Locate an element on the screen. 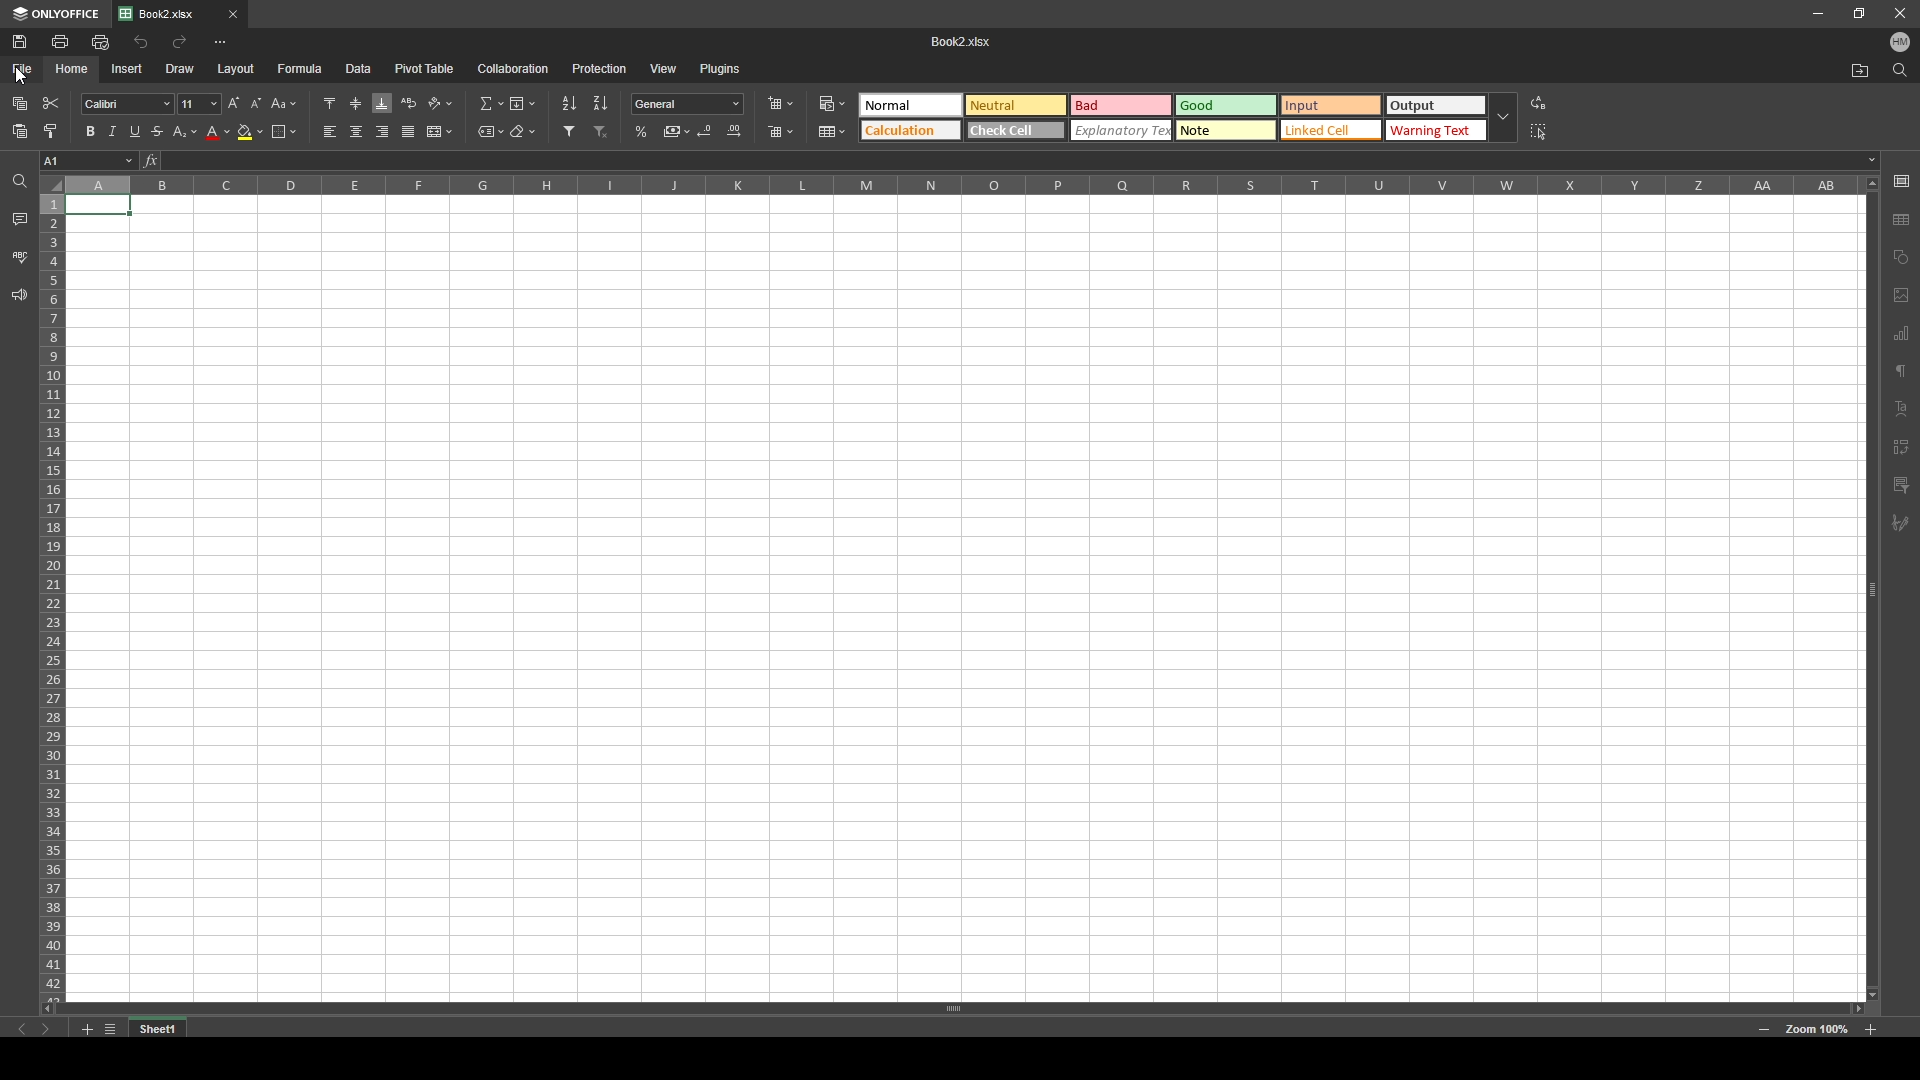 Image resolution: width=1920 pixels, height=1080 pixels. formula is located at coordinates (302, 68).